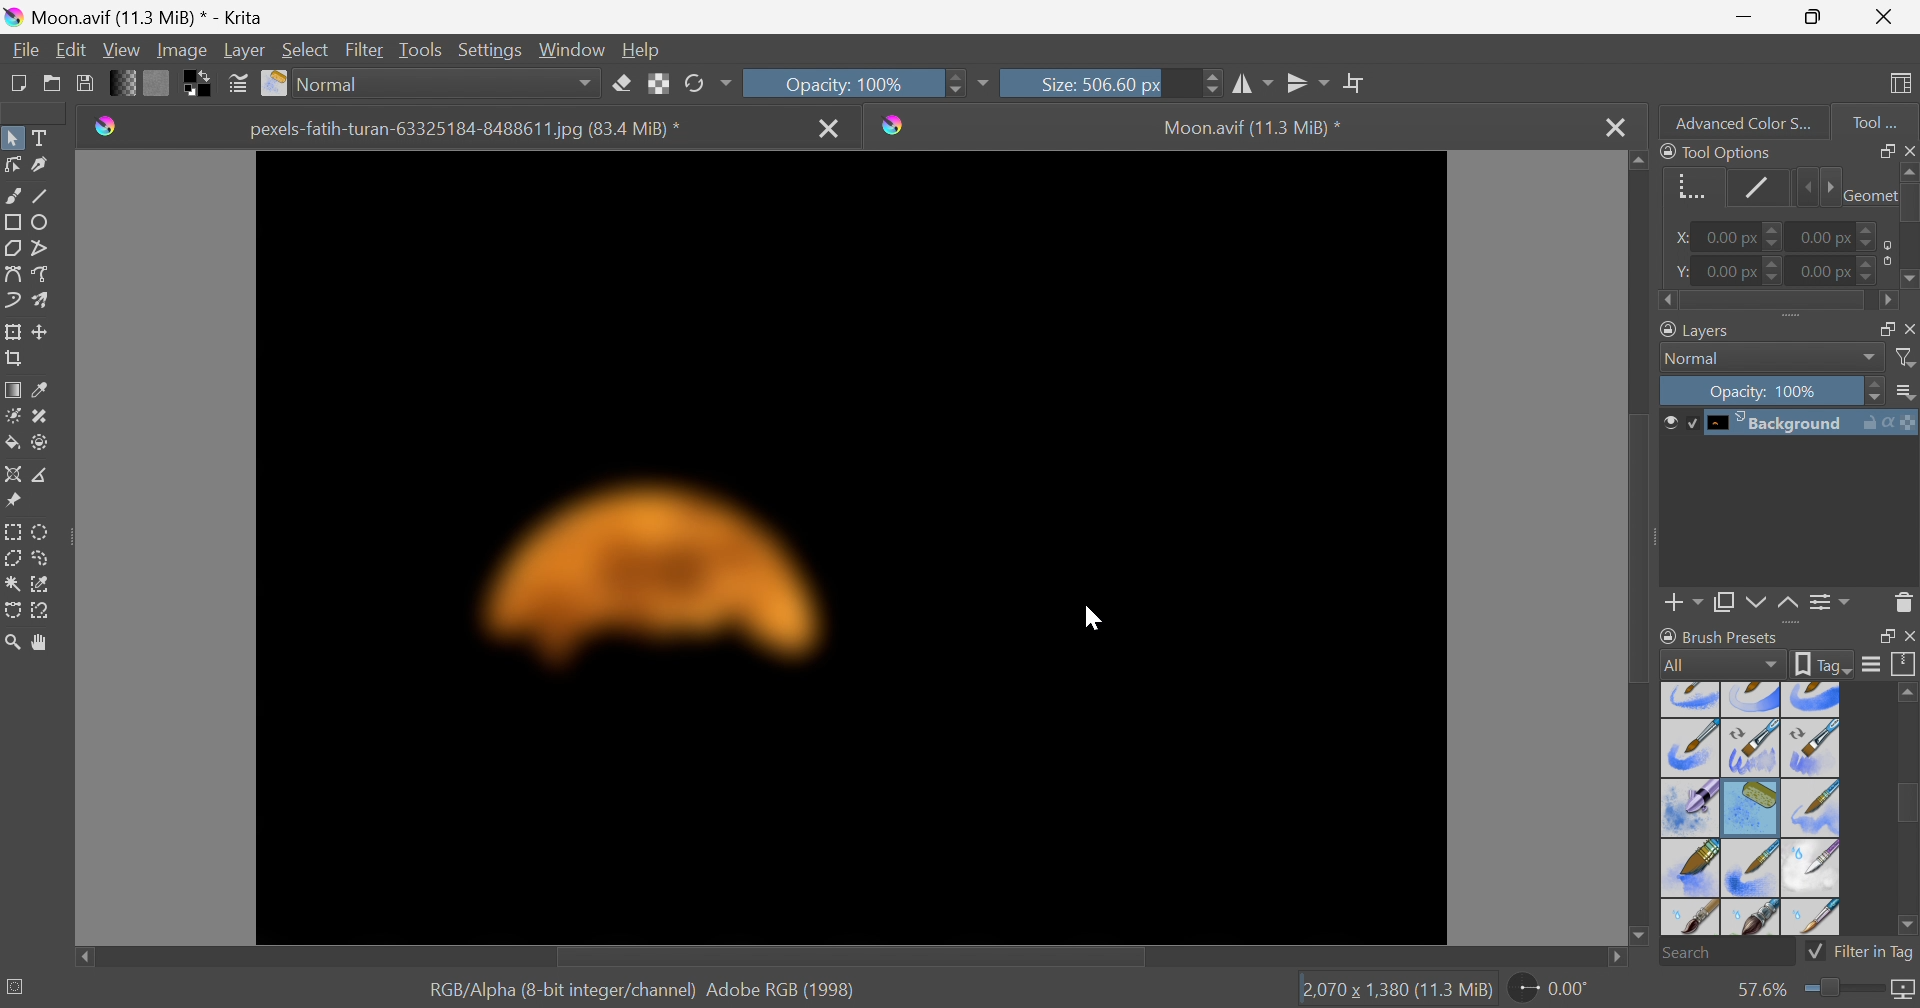 This screenshot has height=1008, width=1920. What do you see at coordinates (12, 222) in the screenshot?
I see `Rectangle tool` at bounding box center [12, 222].